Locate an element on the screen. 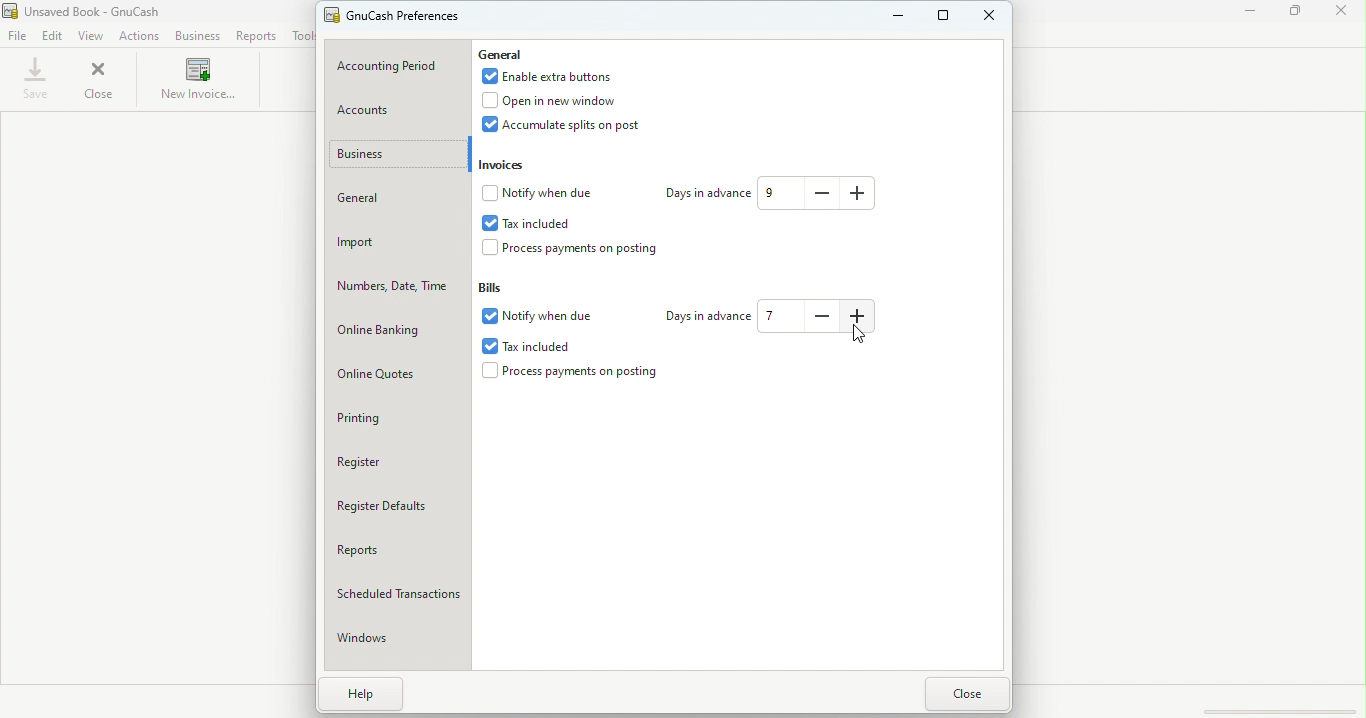 This screenshot has height=718, width=1366. View is located at coordinates (92, 36).